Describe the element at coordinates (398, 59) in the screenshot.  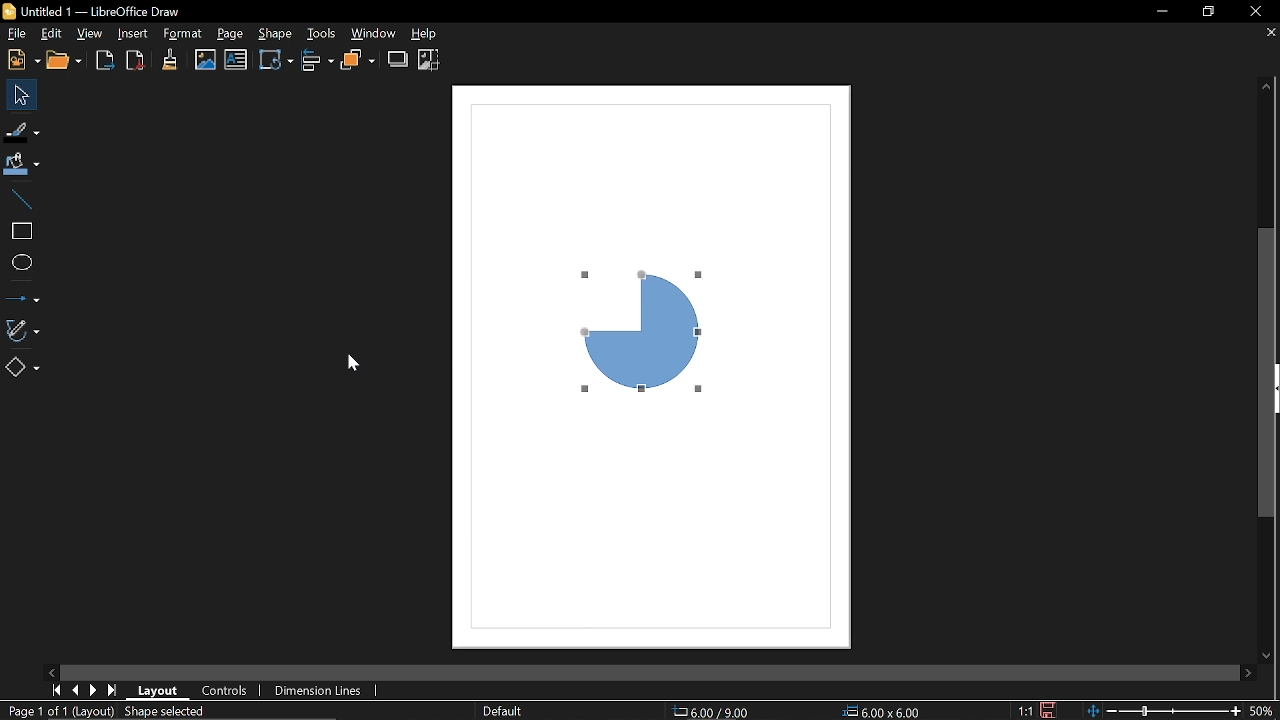
I see `Shadow` at that location.